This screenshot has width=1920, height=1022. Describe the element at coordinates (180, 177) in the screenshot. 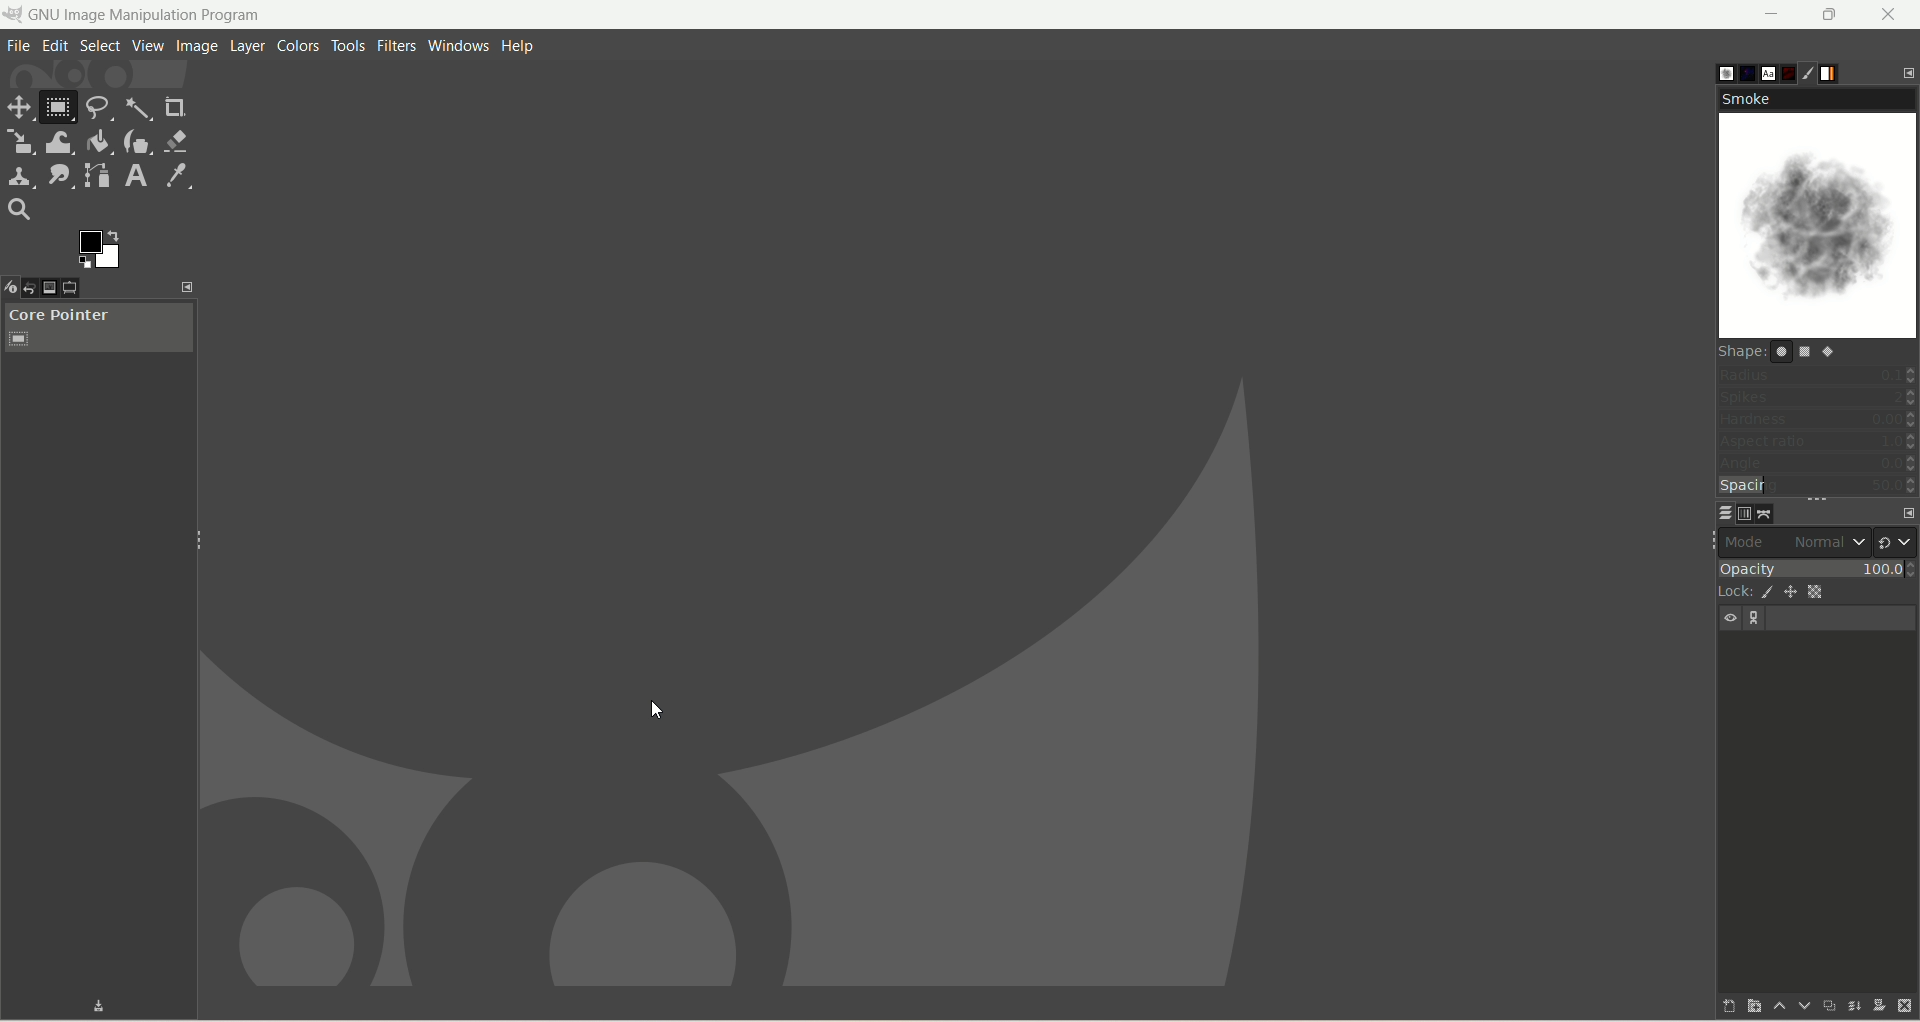

I see `color picker tool` at that location.